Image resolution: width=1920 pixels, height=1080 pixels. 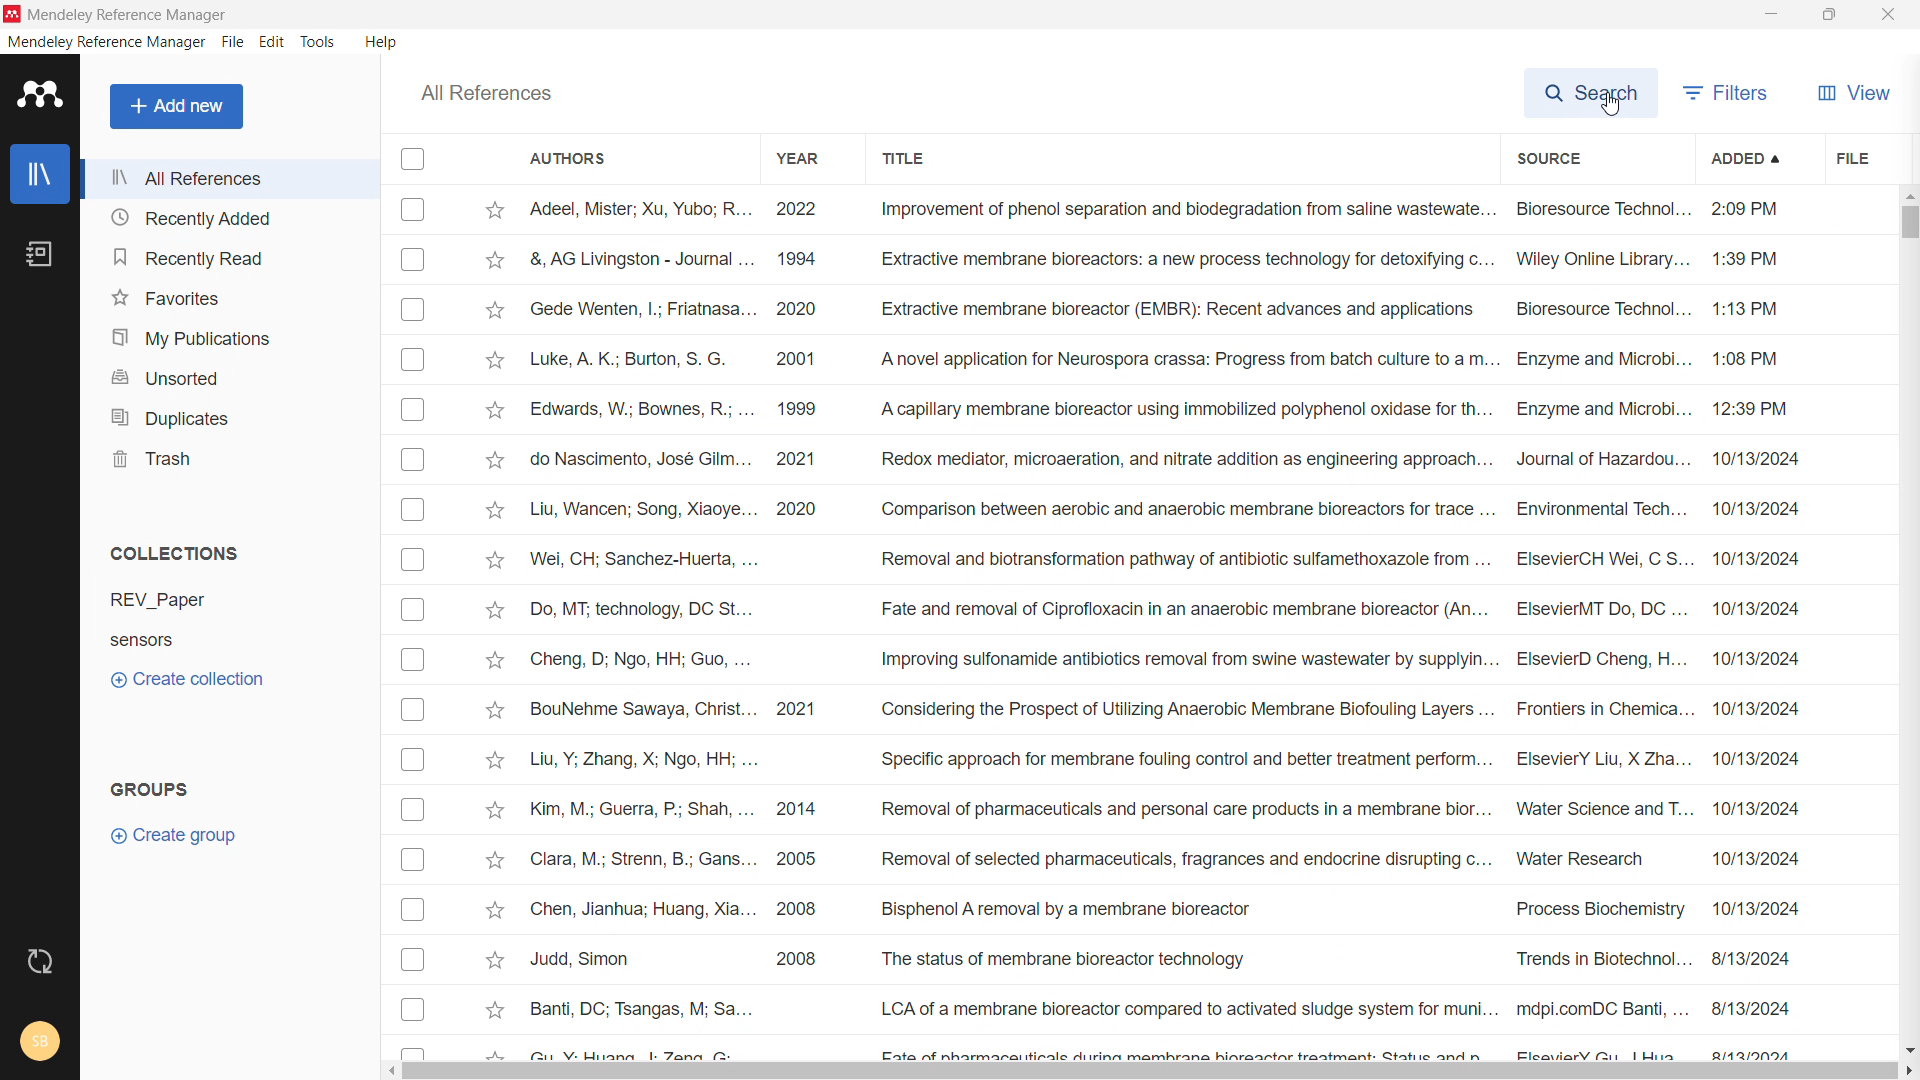 What do you see at coordinates (414, 310) in the screenshot?
I see `Checkbox` at bounding box center [414, 310].